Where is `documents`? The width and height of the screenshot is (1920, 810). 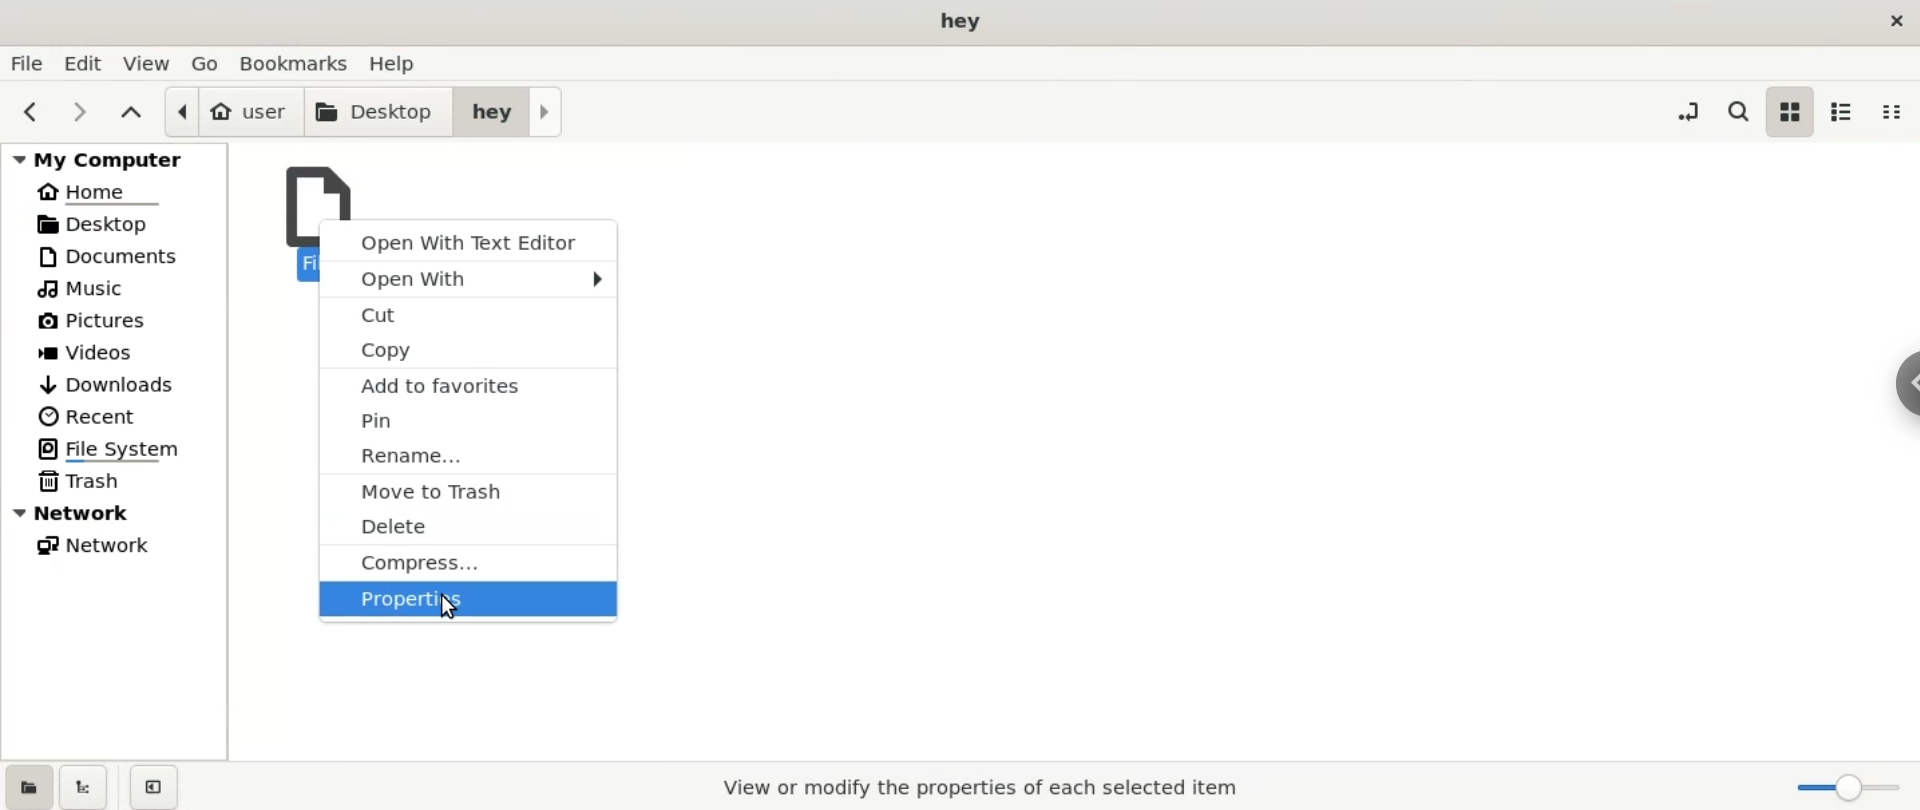 documents is located at coordinates (114, 258).